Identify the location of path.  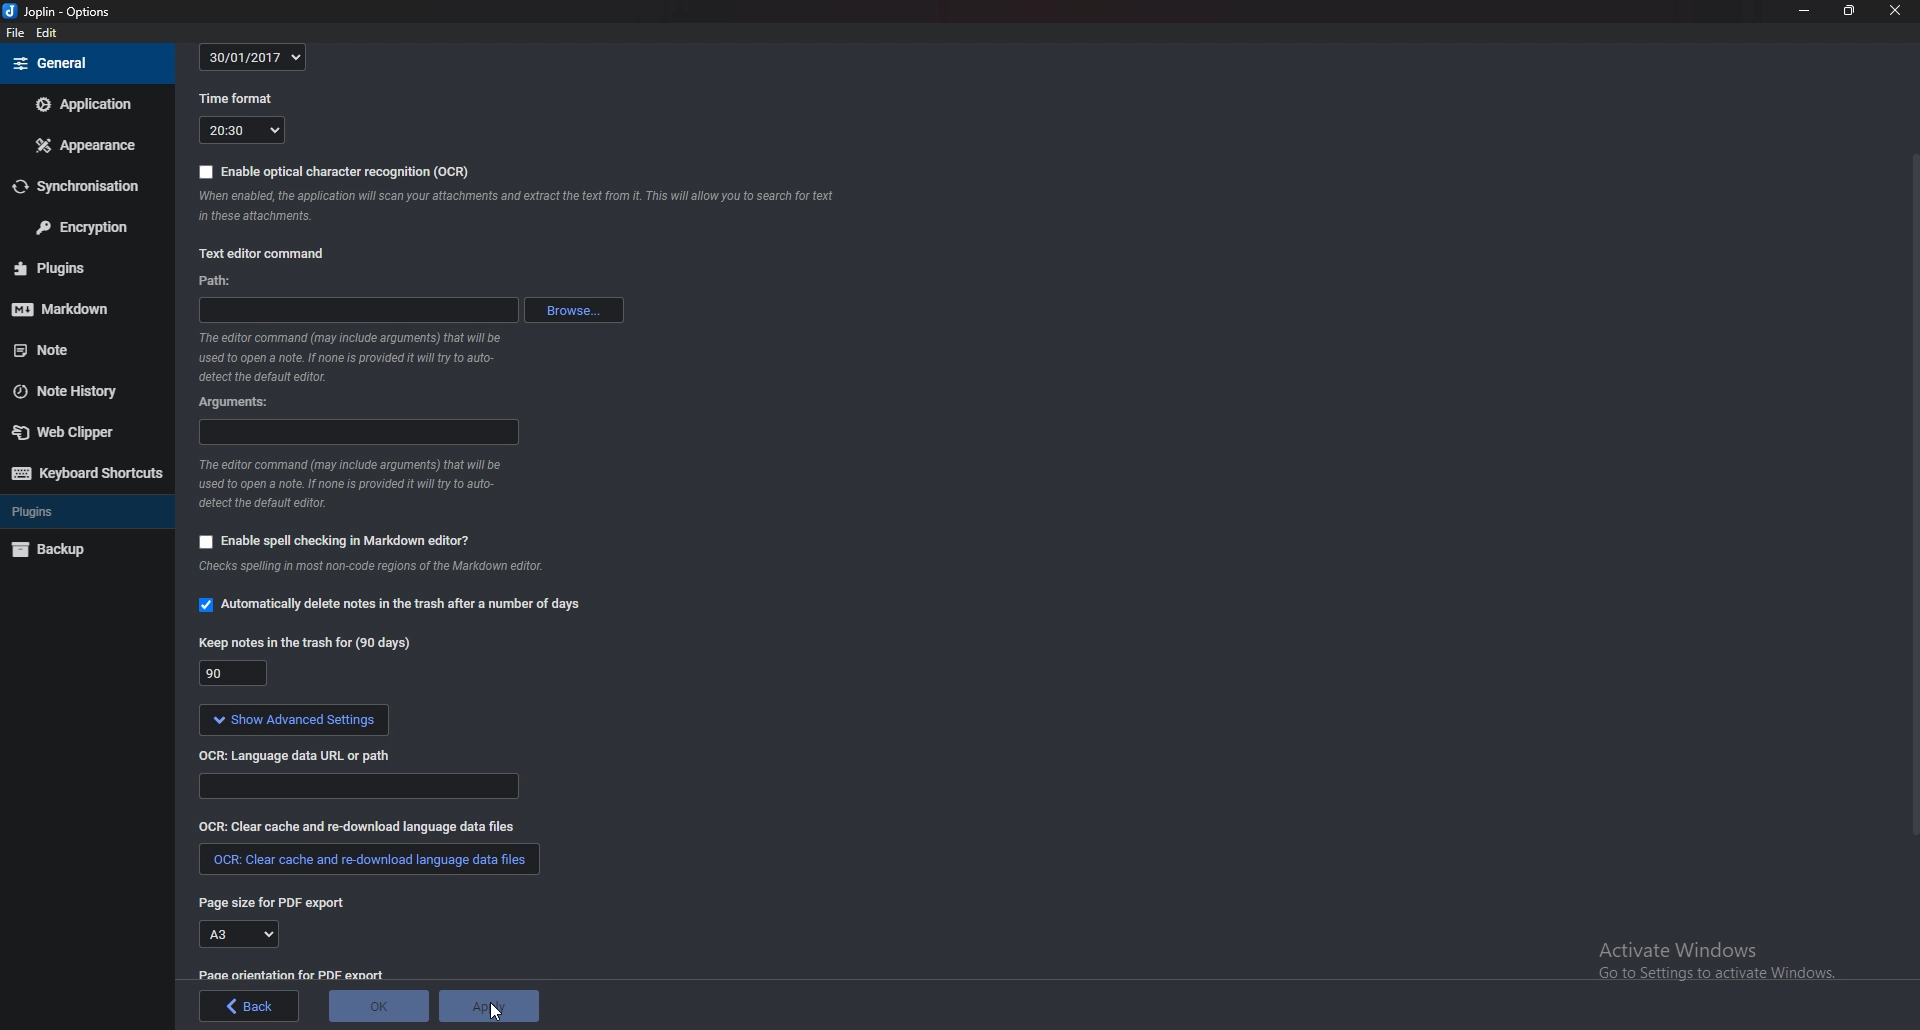
(225, 280).